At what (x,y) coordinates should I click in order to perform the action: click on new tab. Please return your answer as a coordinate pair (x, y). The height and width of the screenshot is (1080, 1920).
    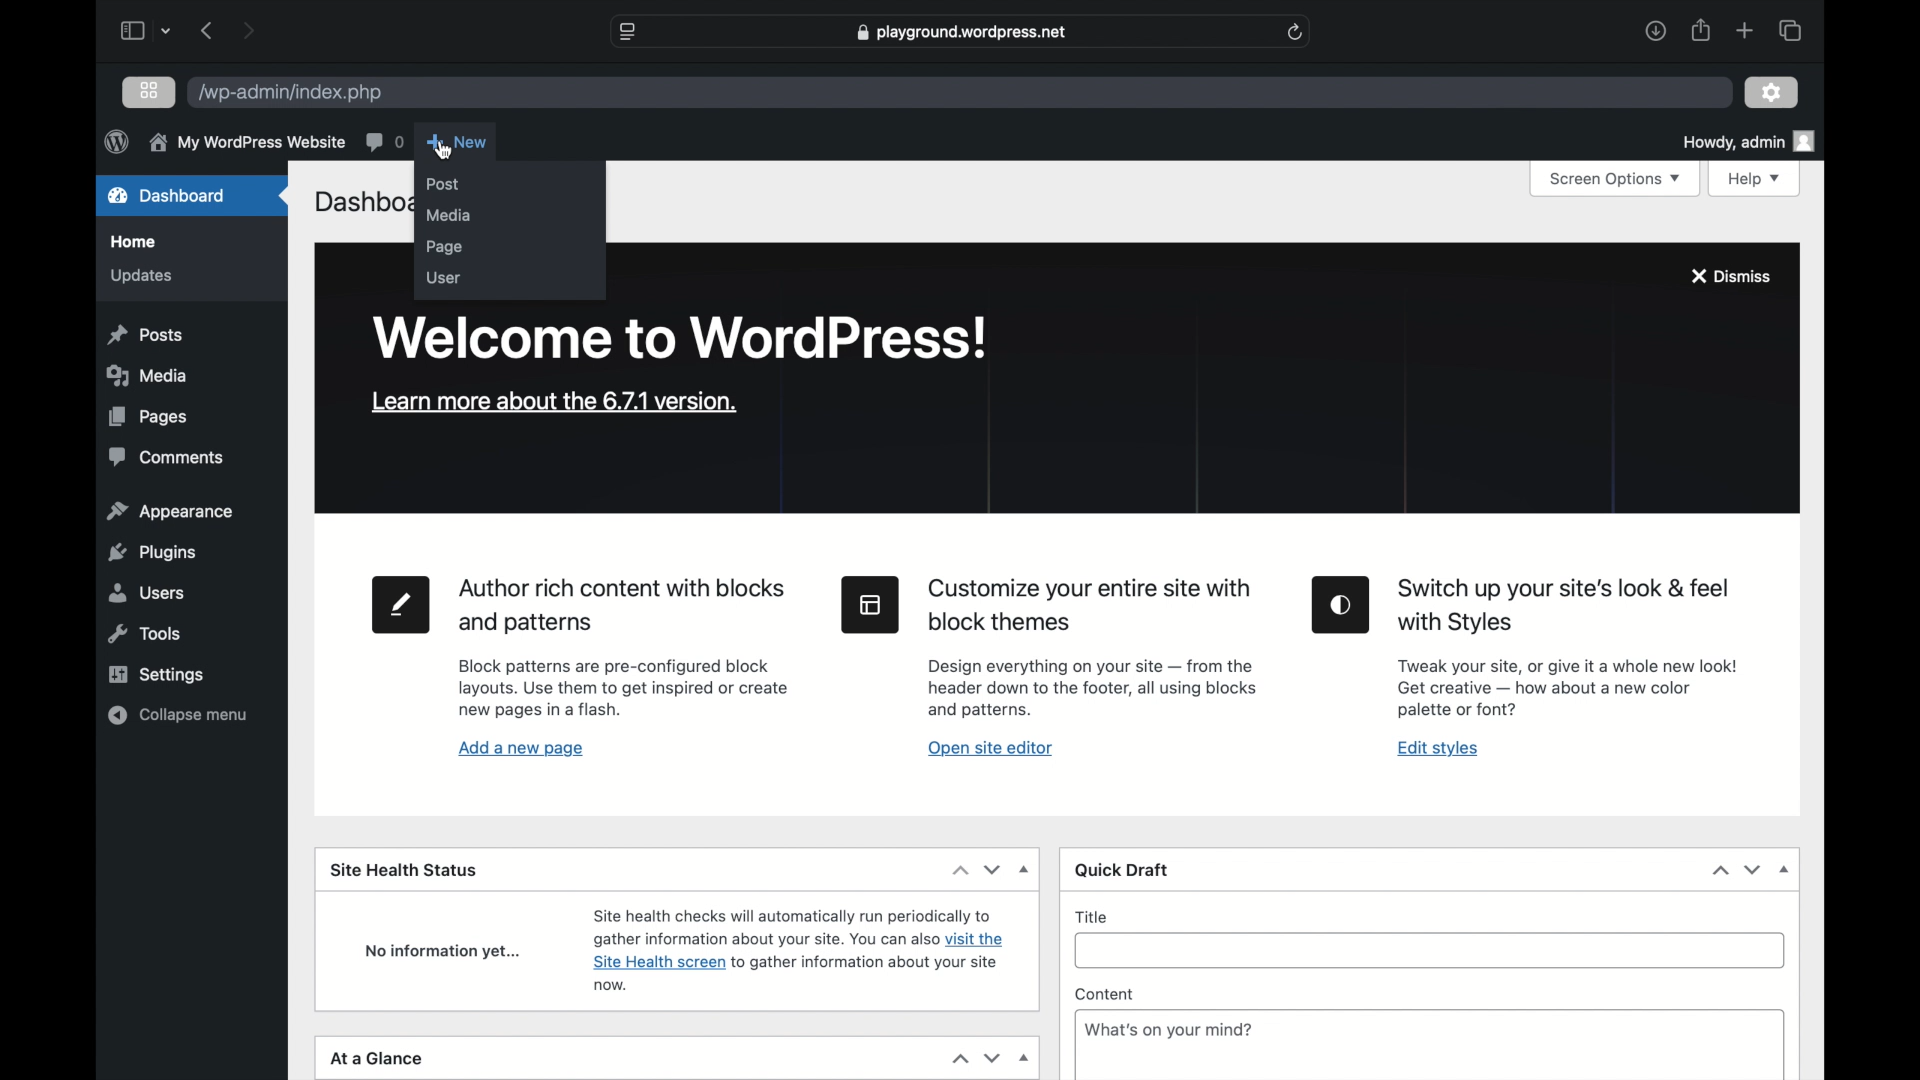
    Looking at the image, I should click on (1746, 31).